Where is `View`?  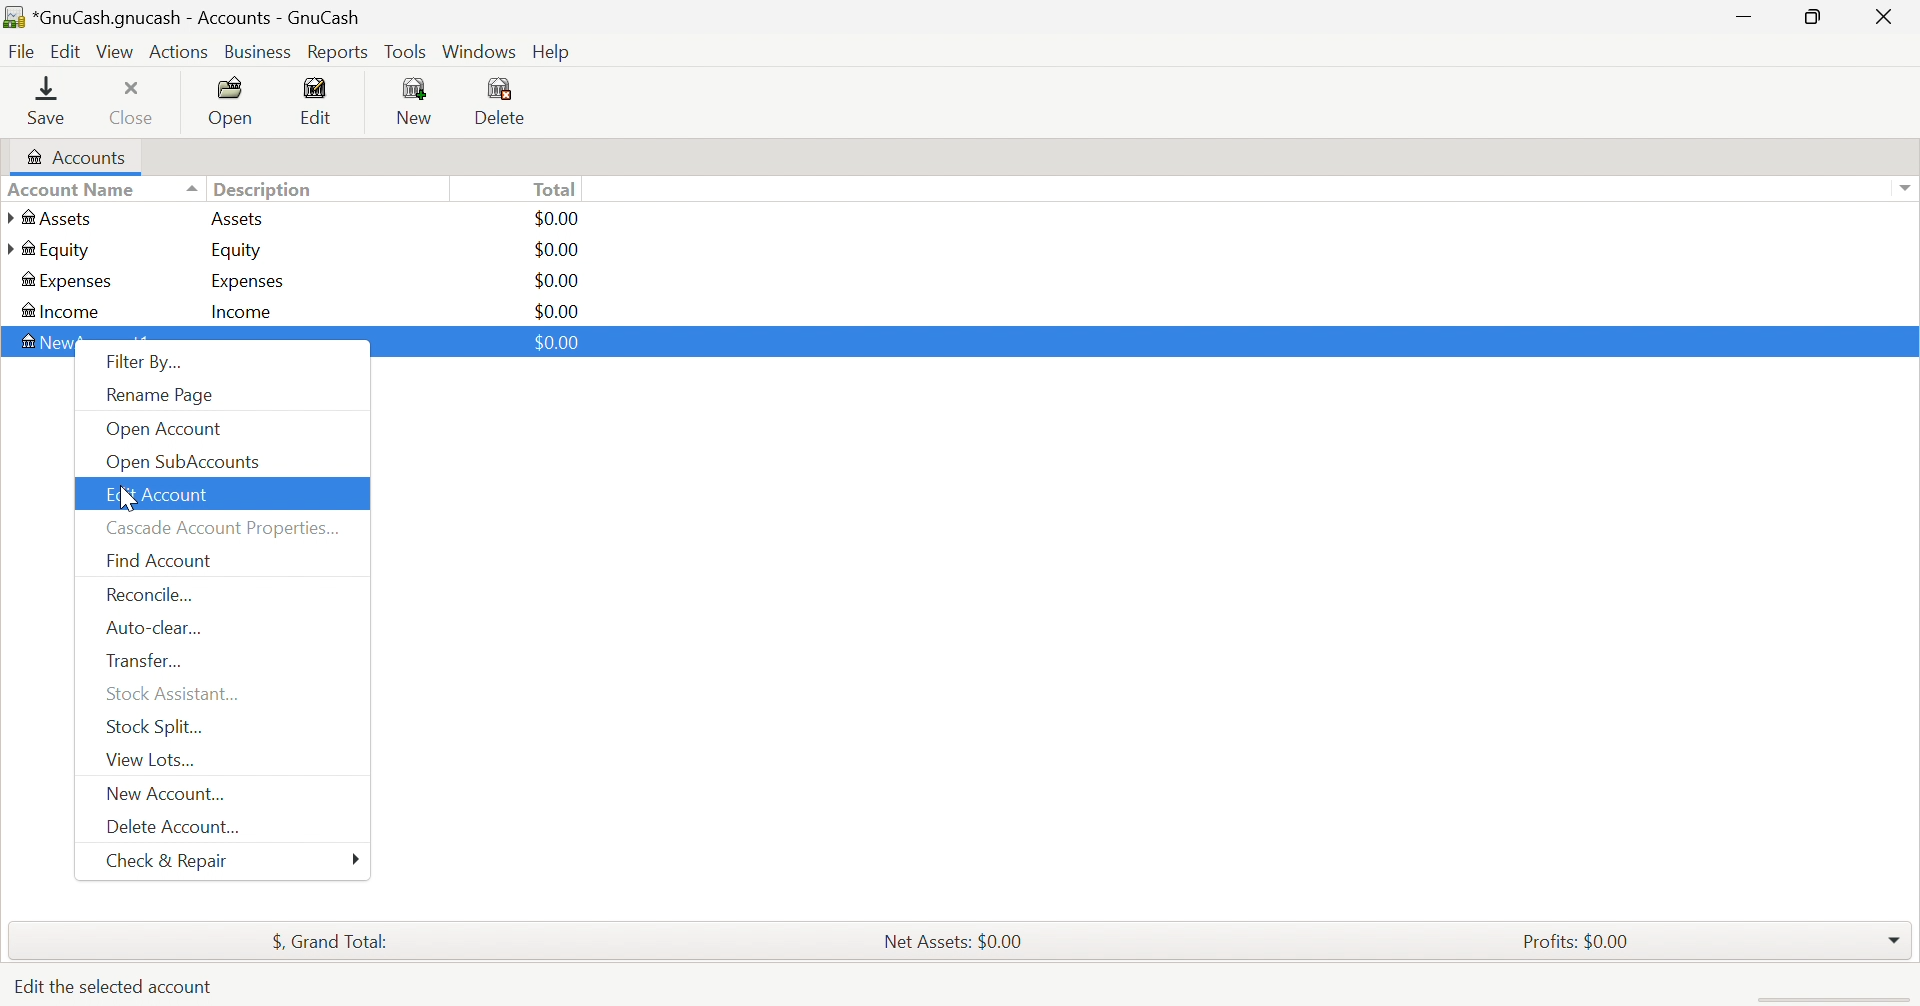 View is located at coordinates (115, 50).